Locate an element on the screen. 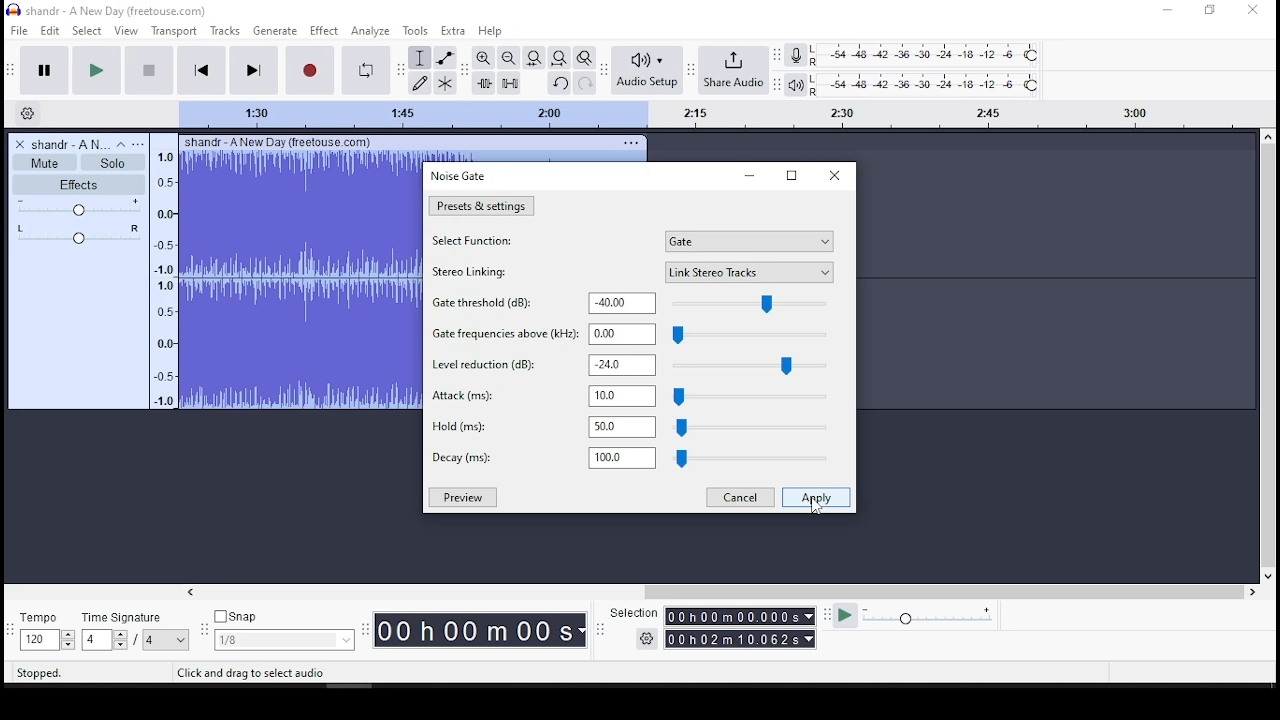 The image size is (1280, 720). noise gate is located at coordinates (460, 177).